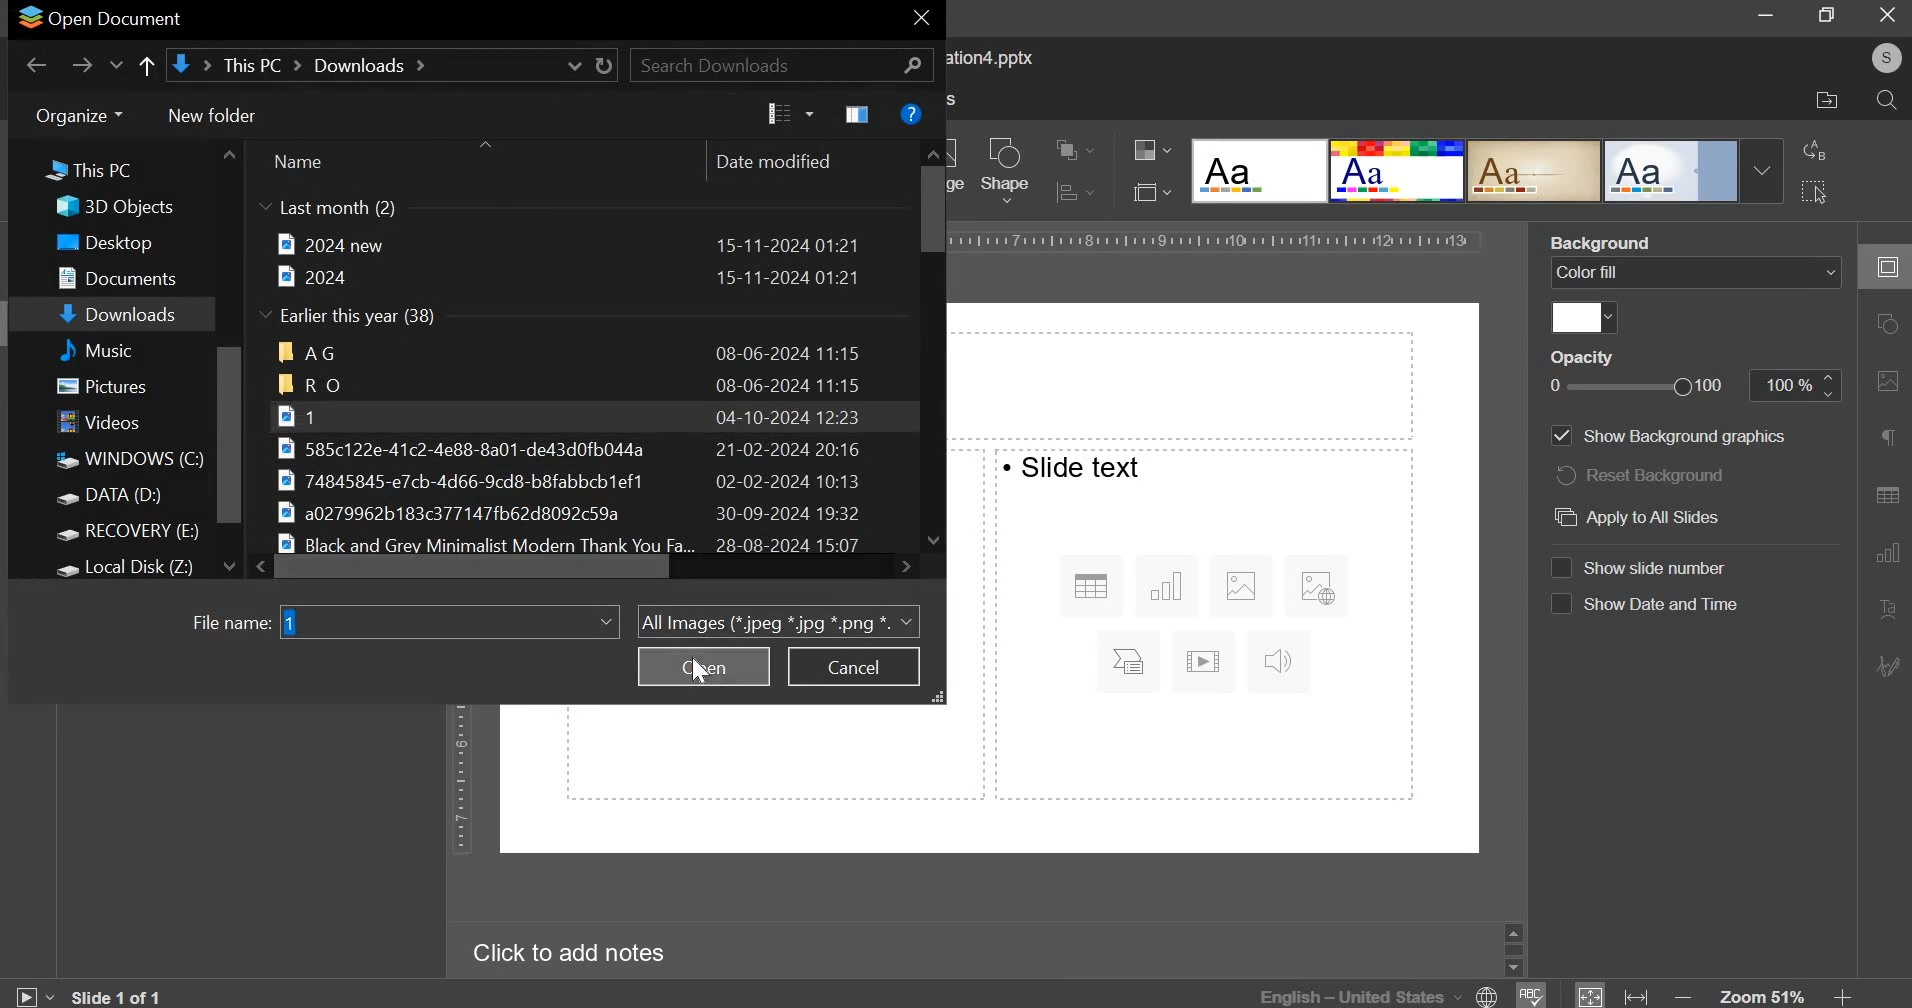 The height and width of the screenshot is (1008, 1912). Describe the element at coordinates (1560, 436) in the screenshot. I see `show background graphics` at that location.